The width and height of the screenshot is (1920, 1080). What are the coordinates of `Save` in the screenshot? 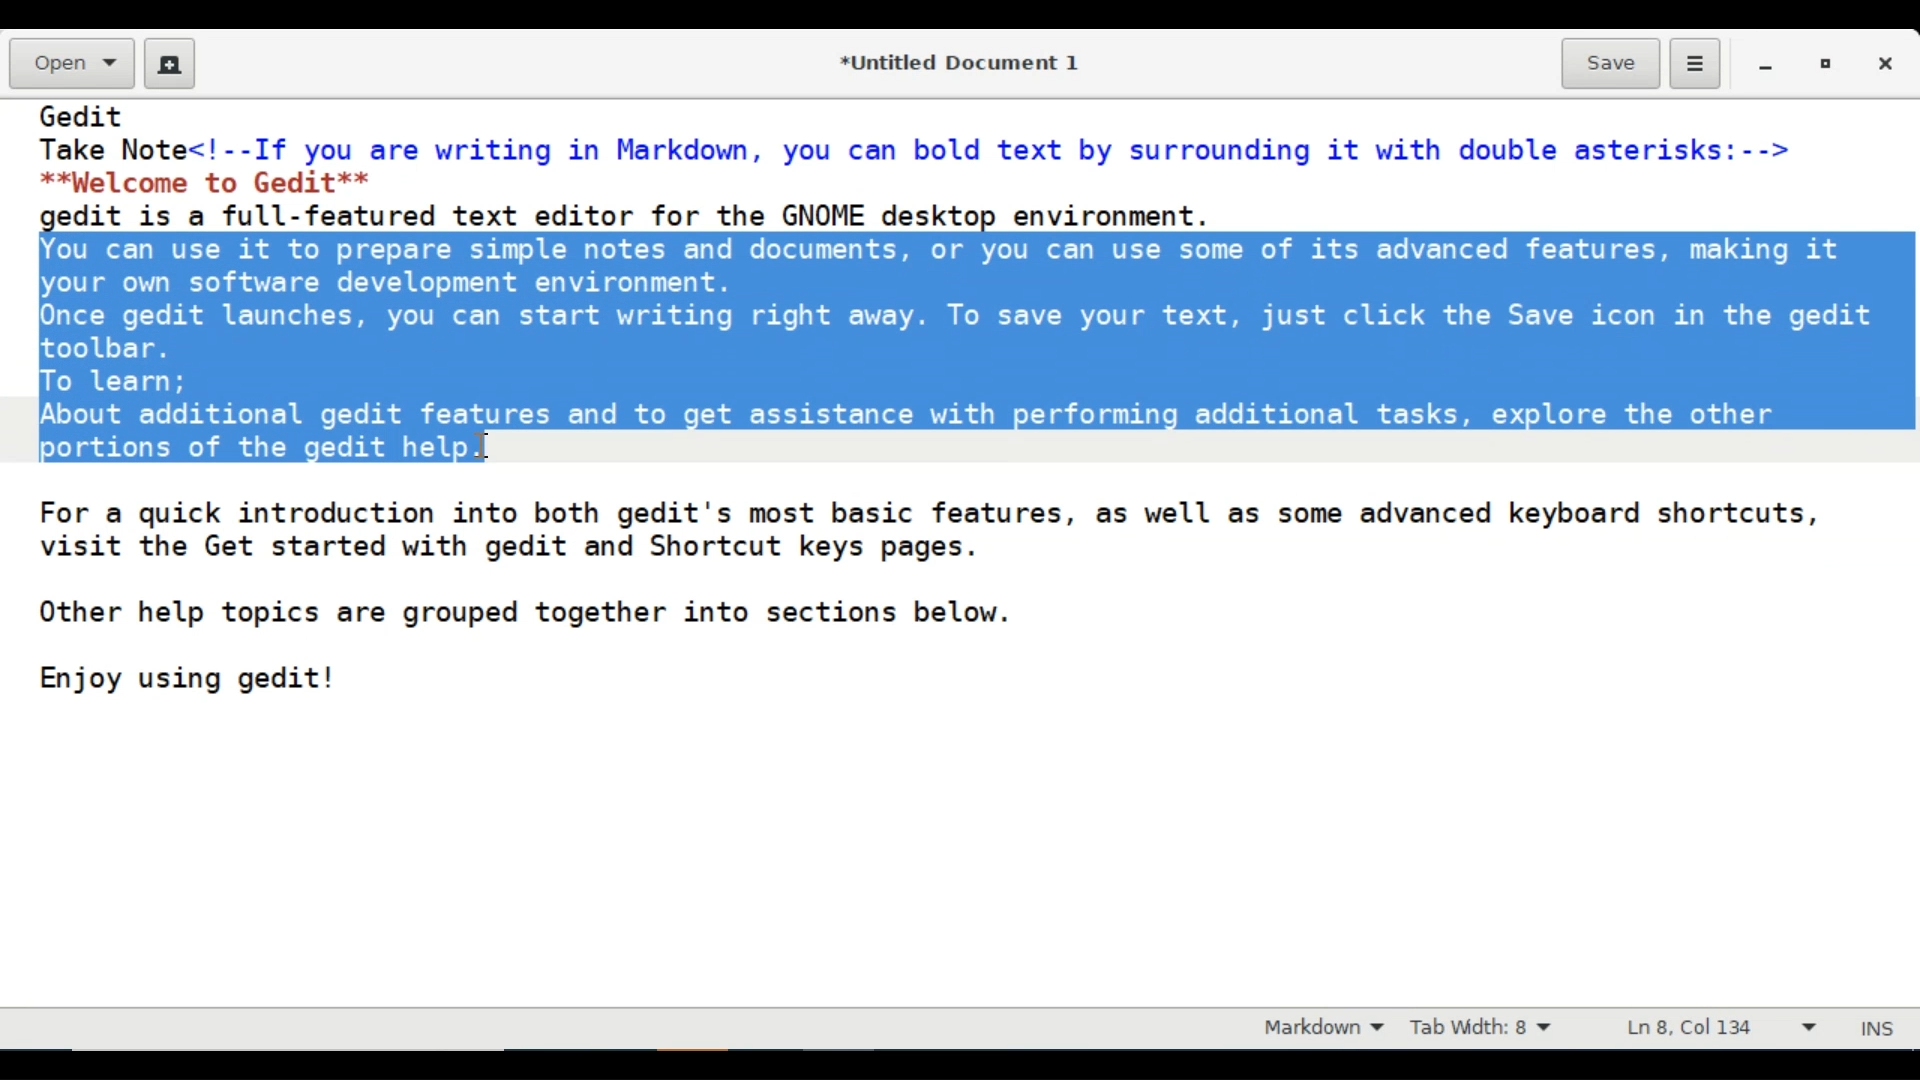 It's located at (1611, 62).